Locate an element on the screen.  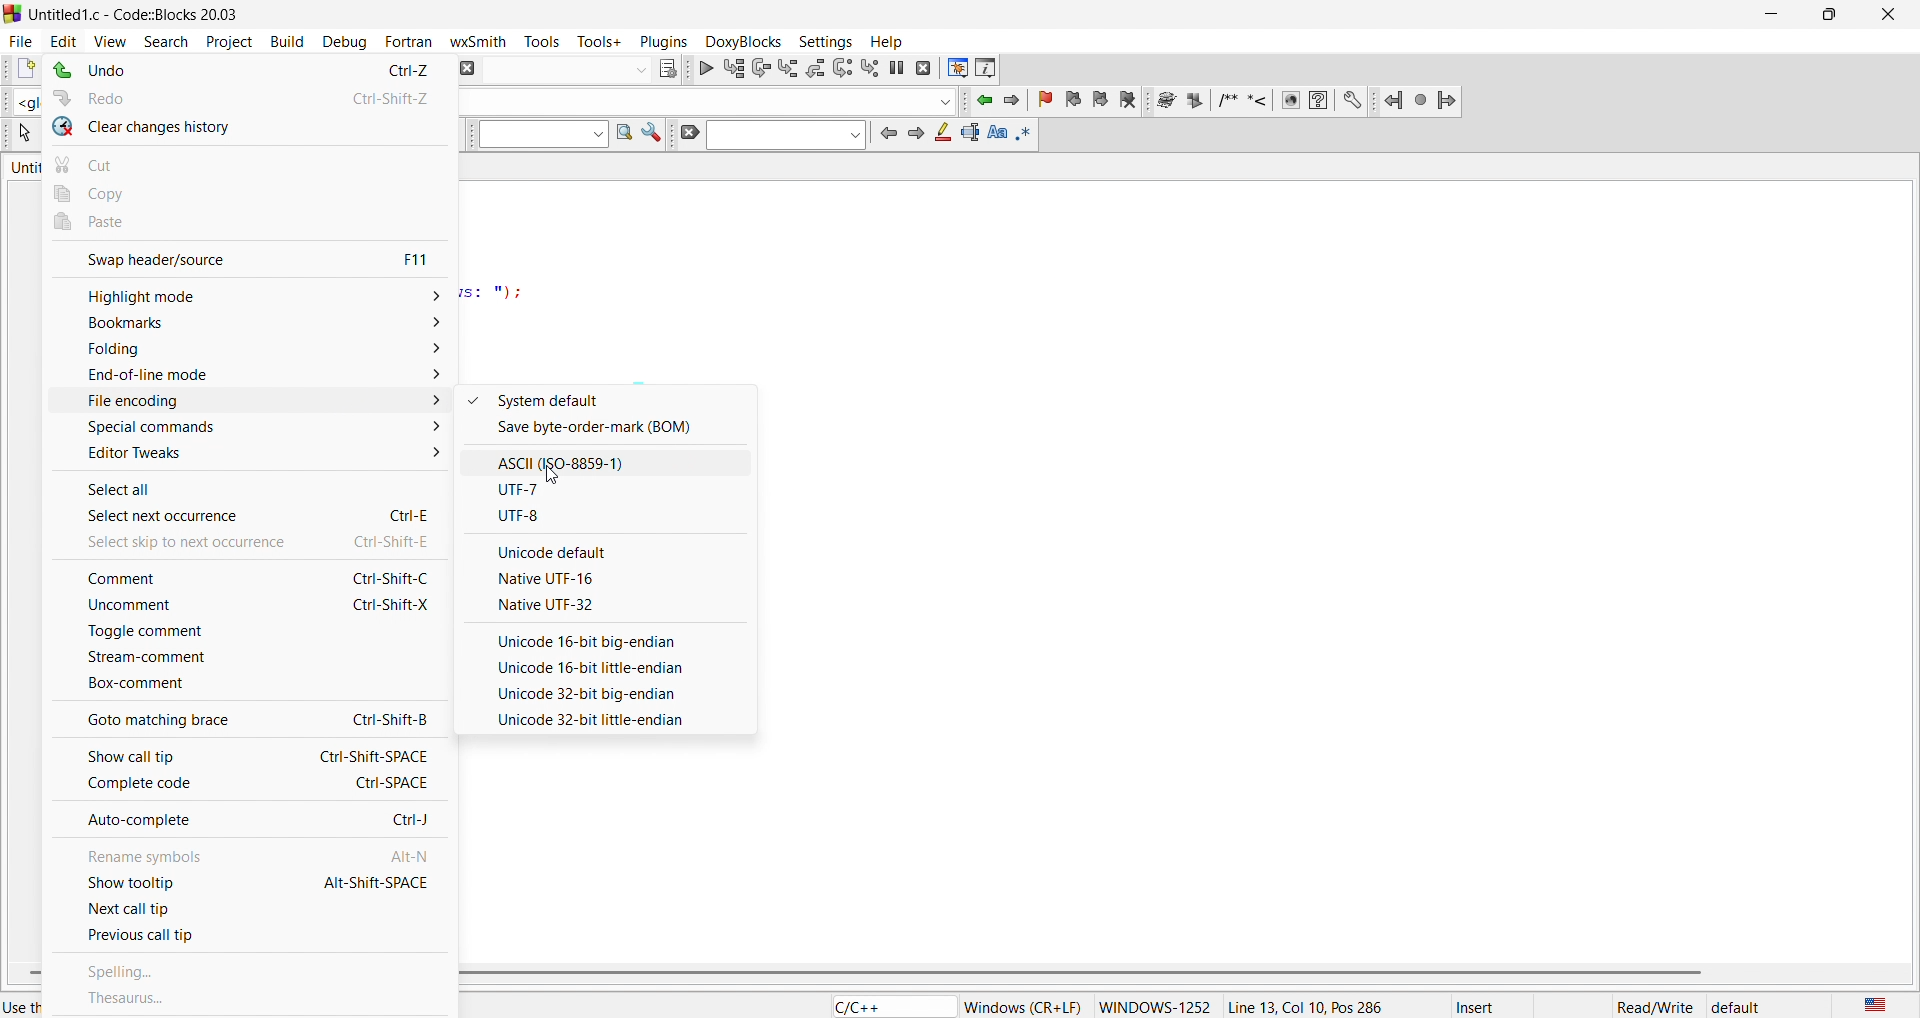
spelling  is located at coordinates (252, 969).